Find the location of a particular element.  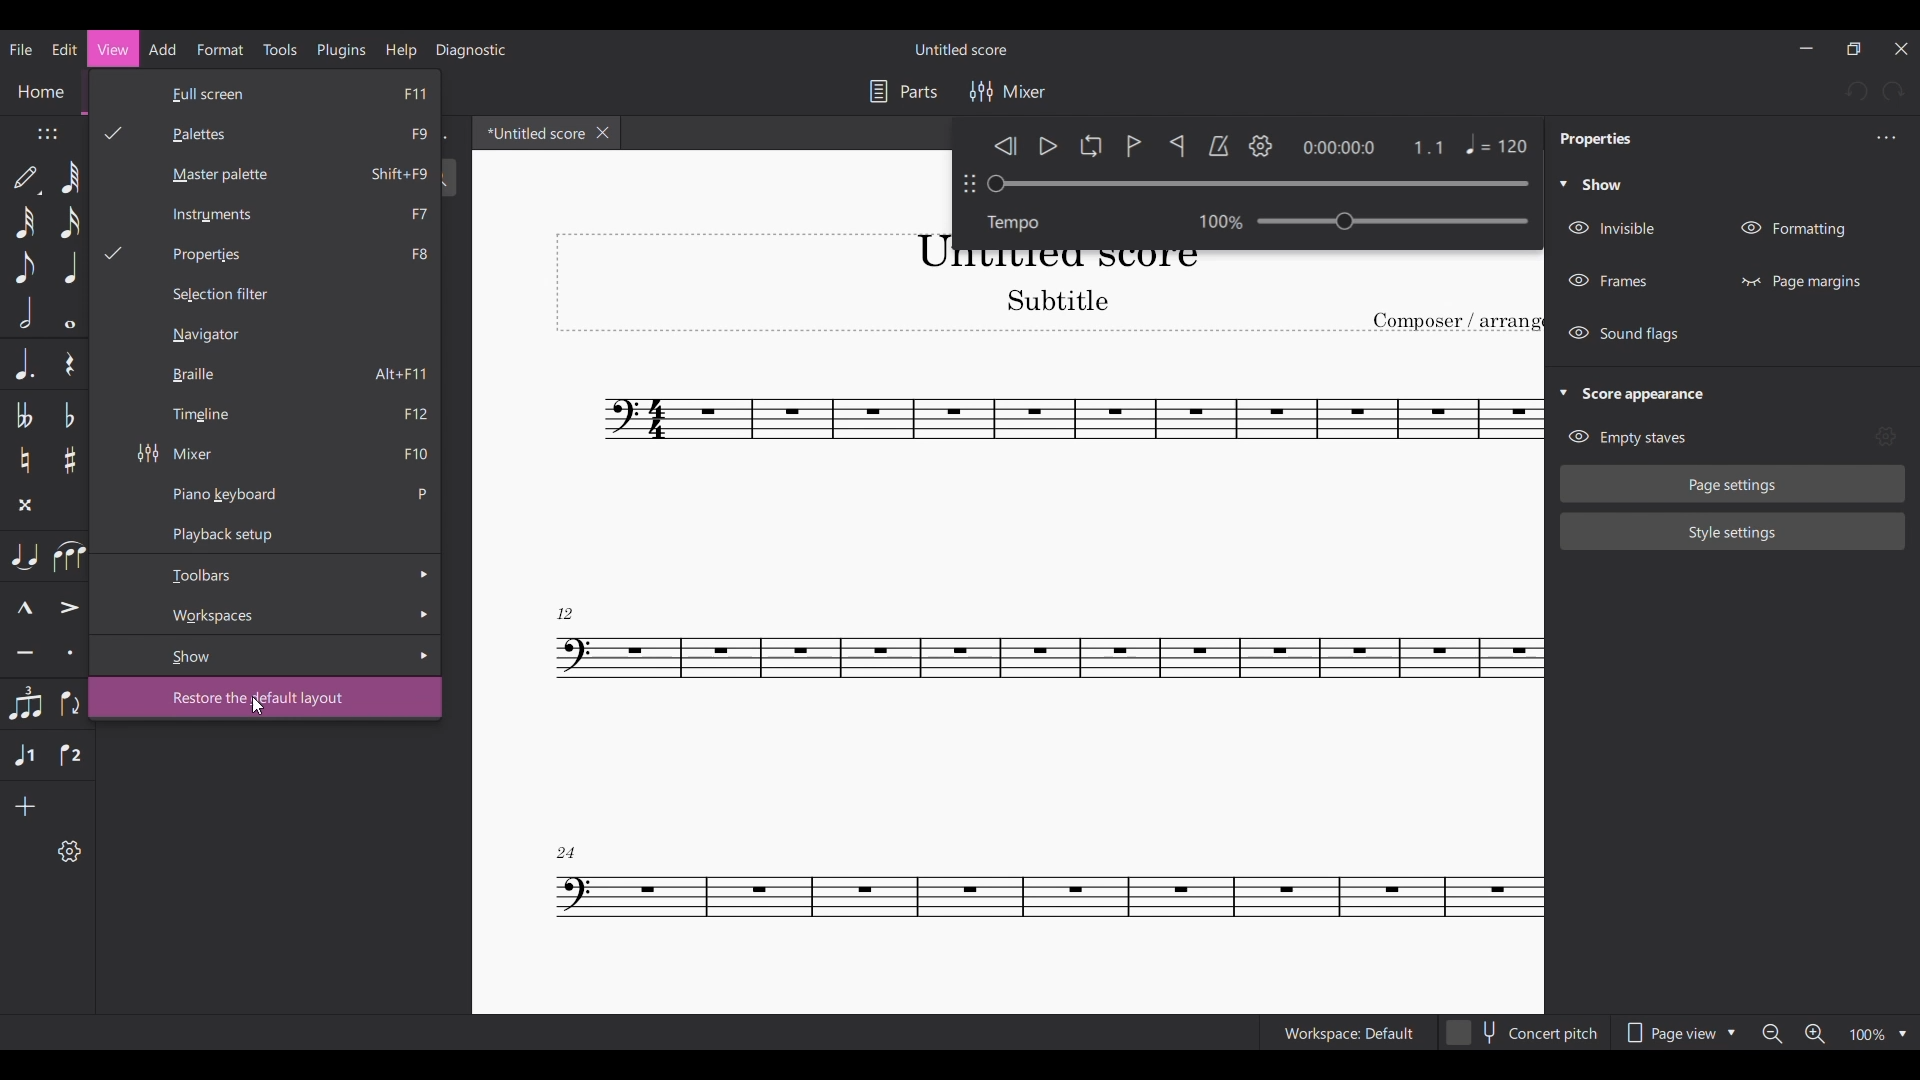

Workspace: Default is located at coordinates (1348, 1032).